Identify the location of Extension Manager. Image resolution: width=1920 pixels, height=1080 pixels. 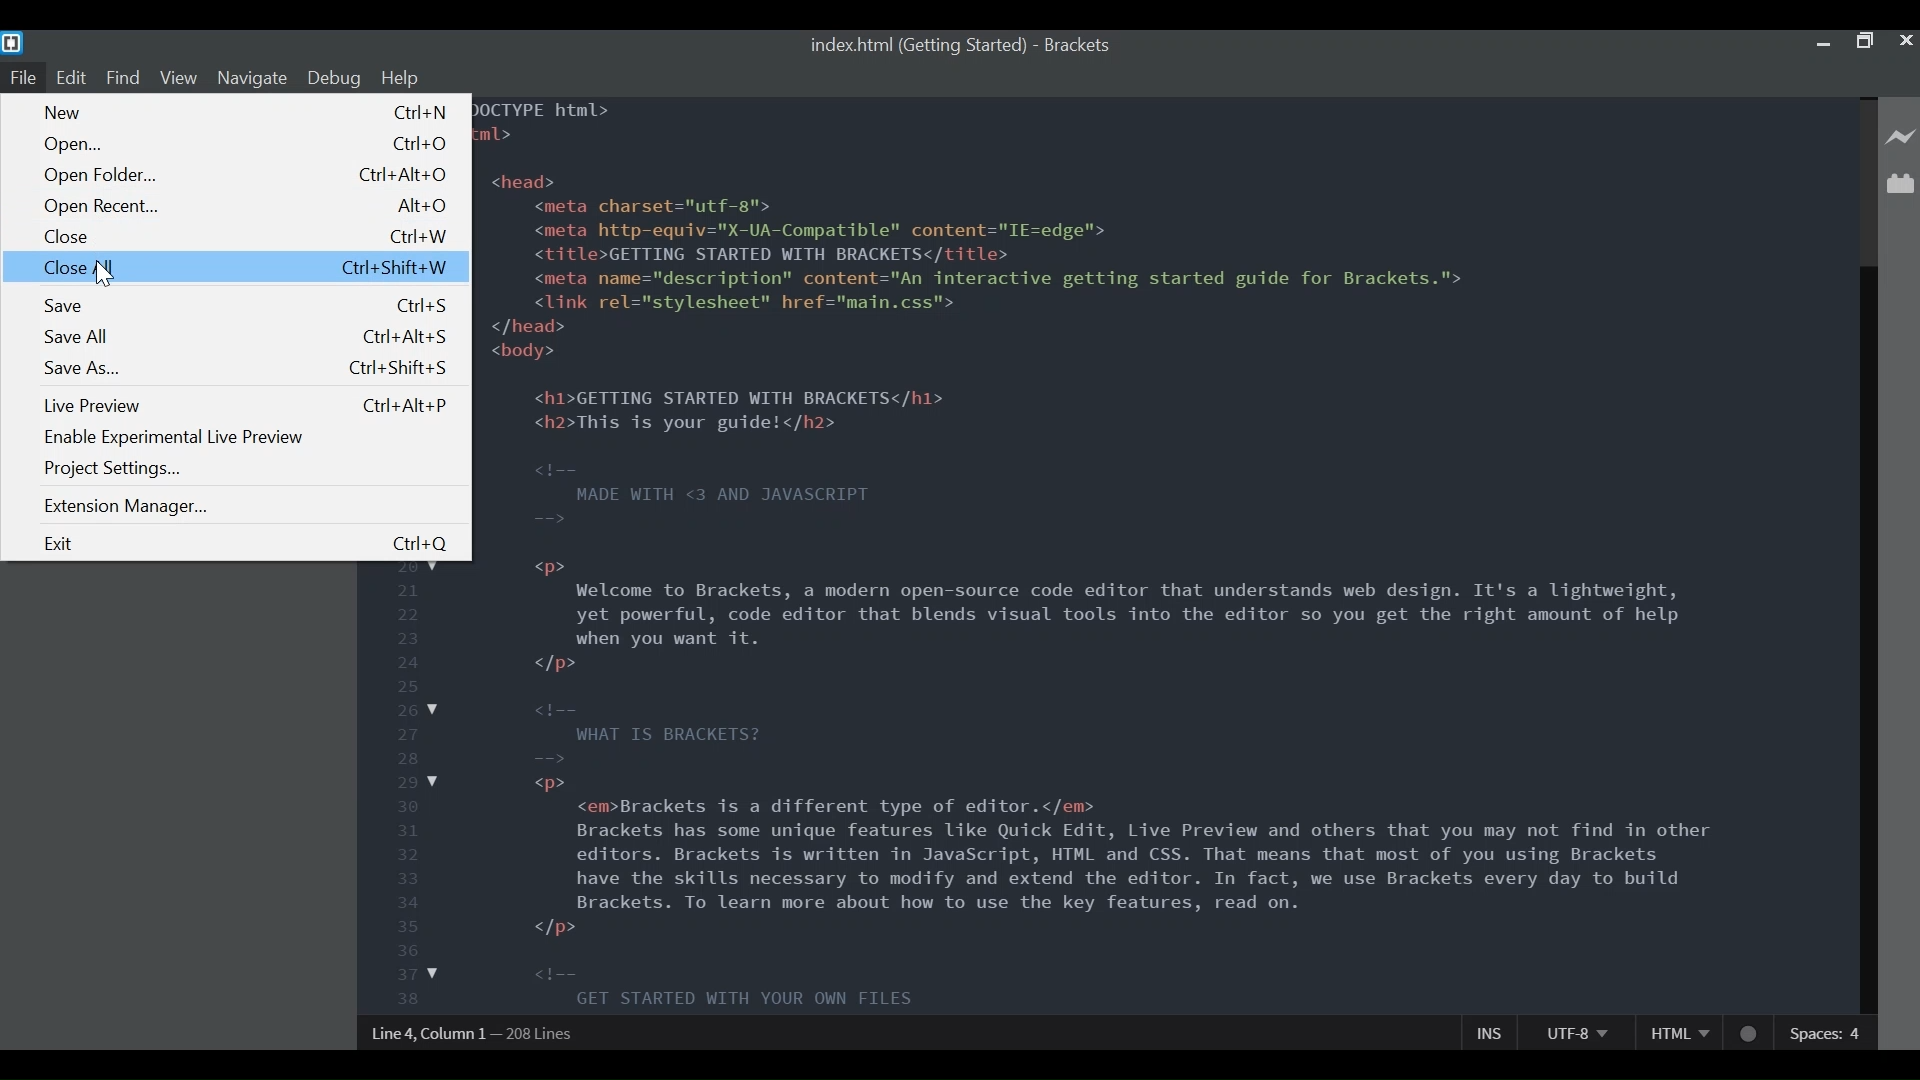
(1900, 186).